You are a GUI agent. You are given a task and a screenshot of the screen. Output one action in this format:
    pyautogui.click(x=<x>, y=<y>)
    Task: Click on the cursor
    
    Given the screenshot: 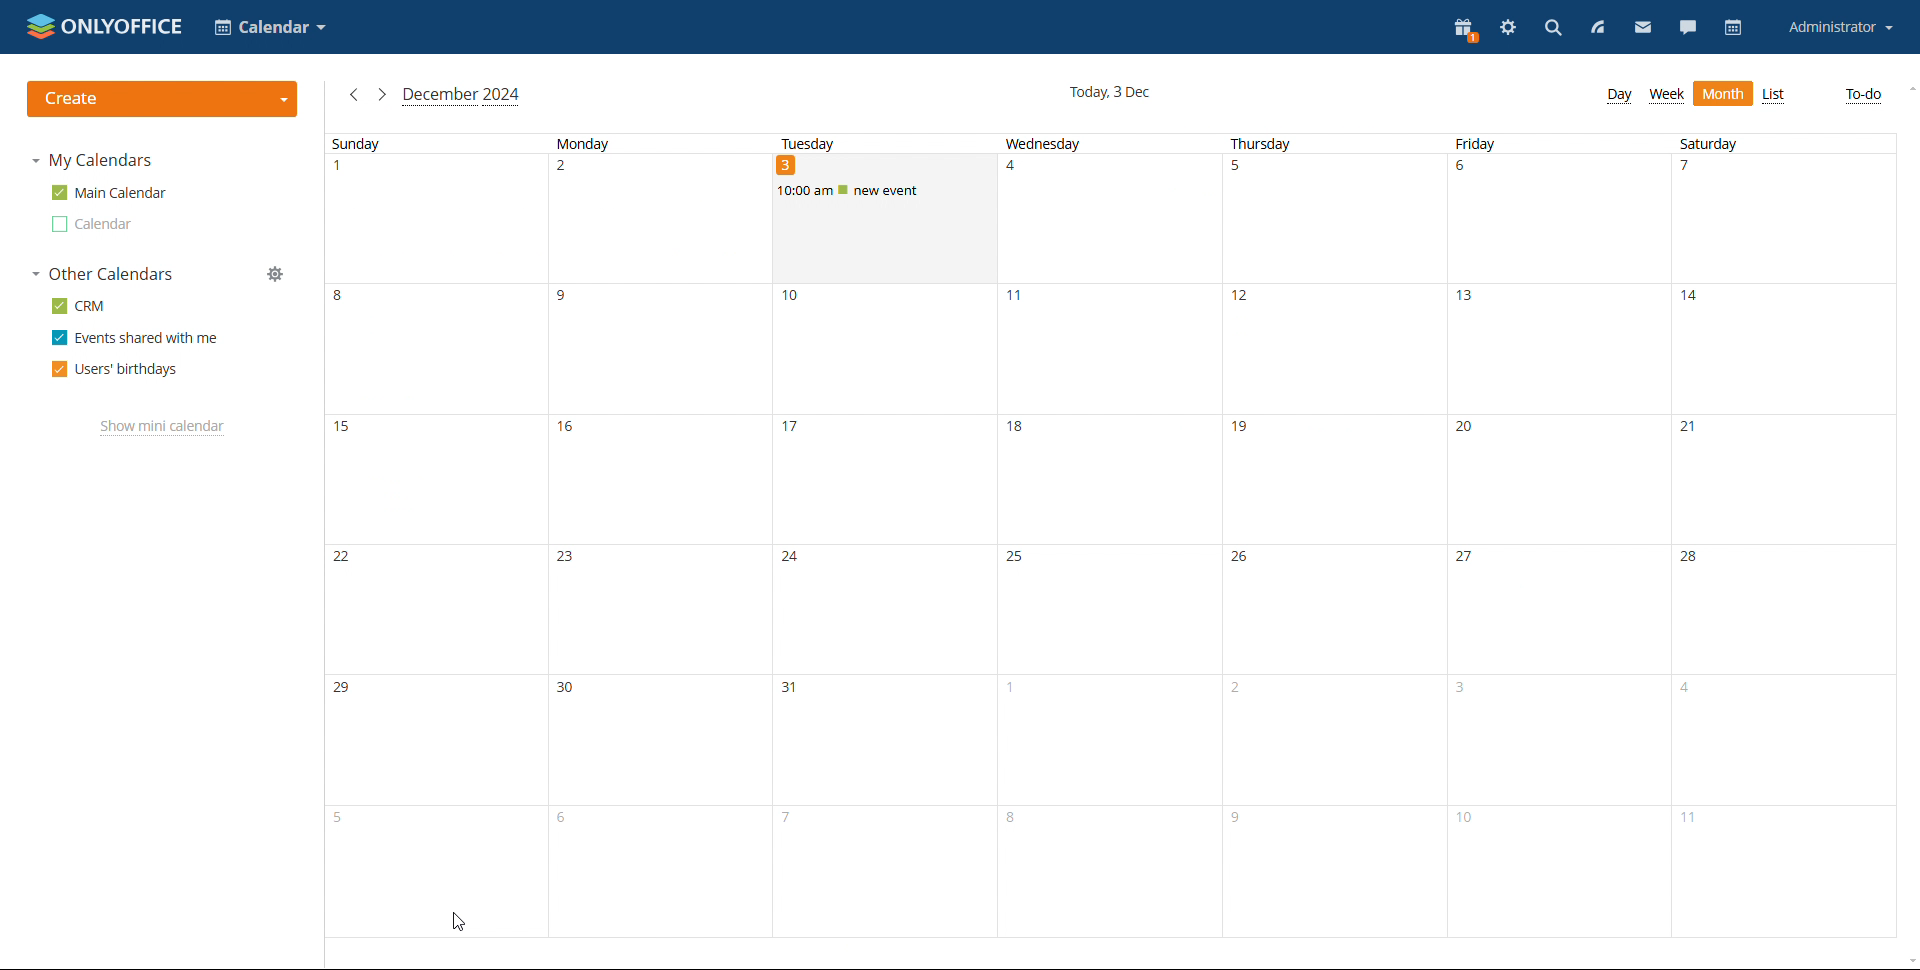 What is the action you would take?
    pyautogui.click(x=809, y=204)
    